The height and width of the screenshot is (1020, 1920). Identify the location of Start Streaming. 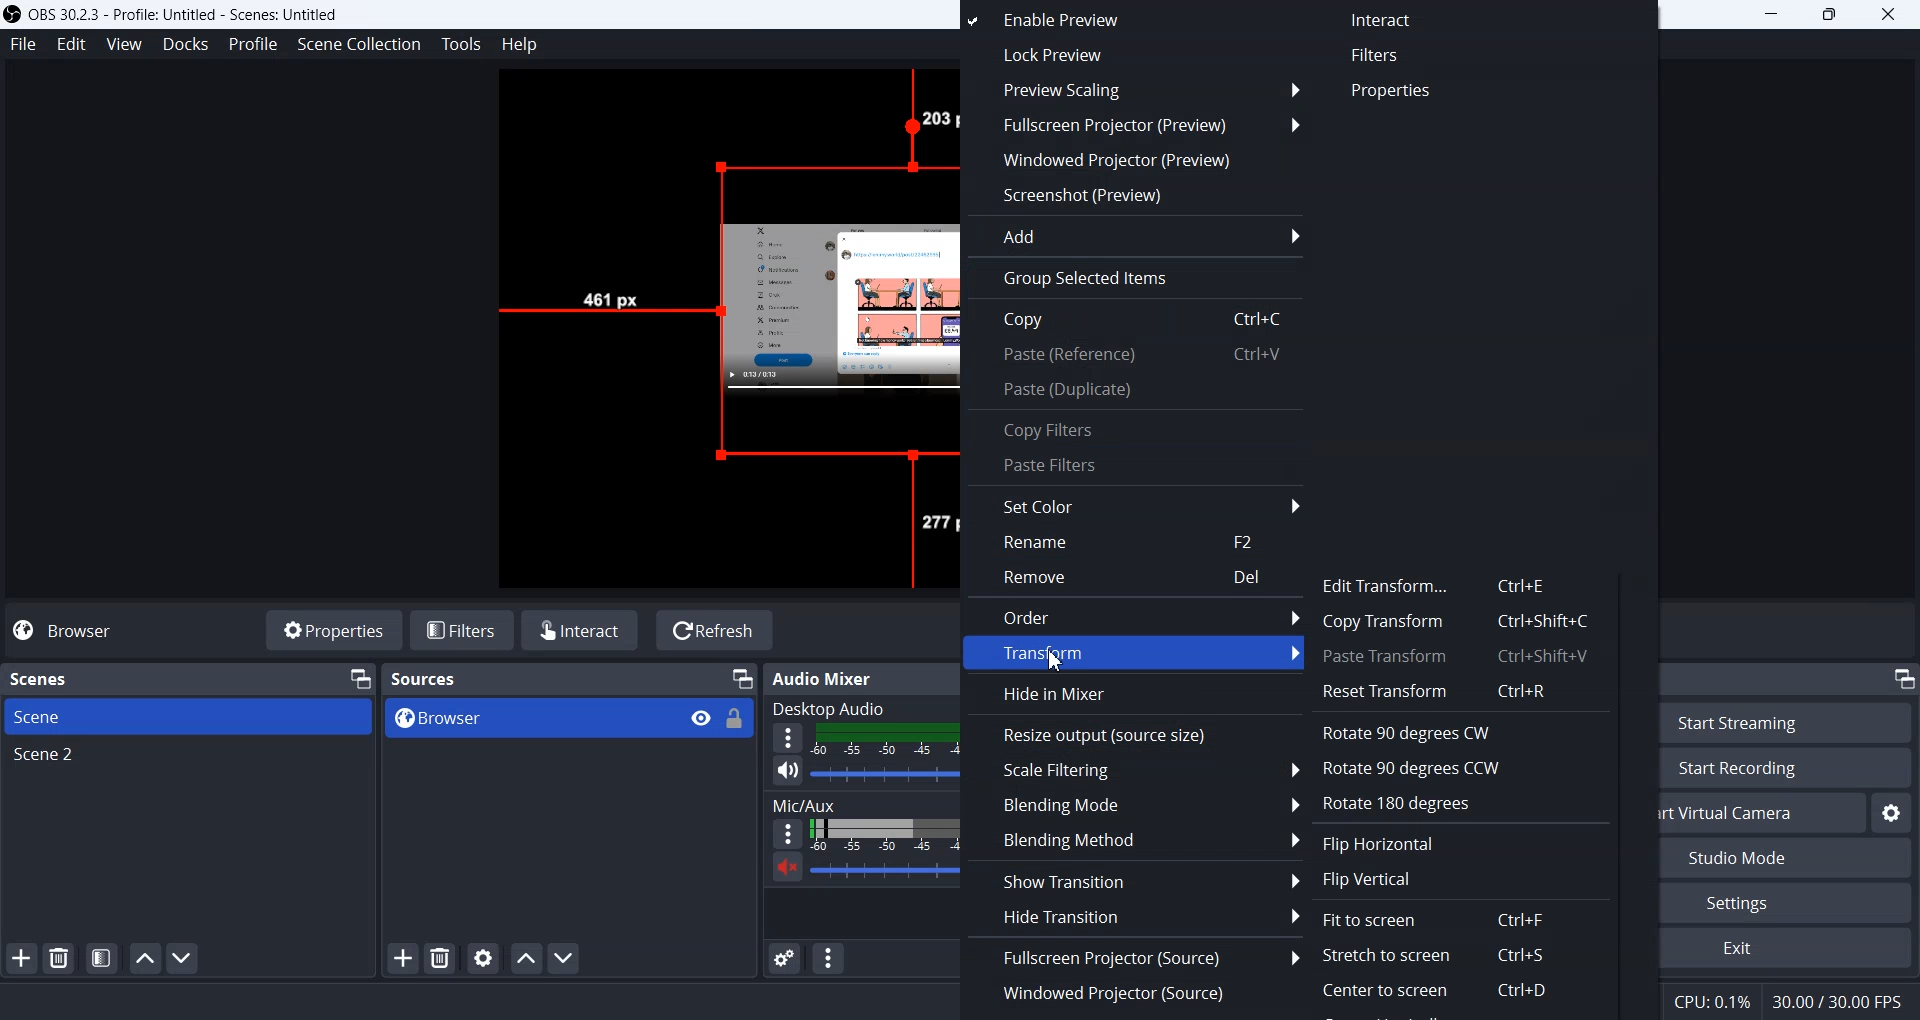
(1790, 722).